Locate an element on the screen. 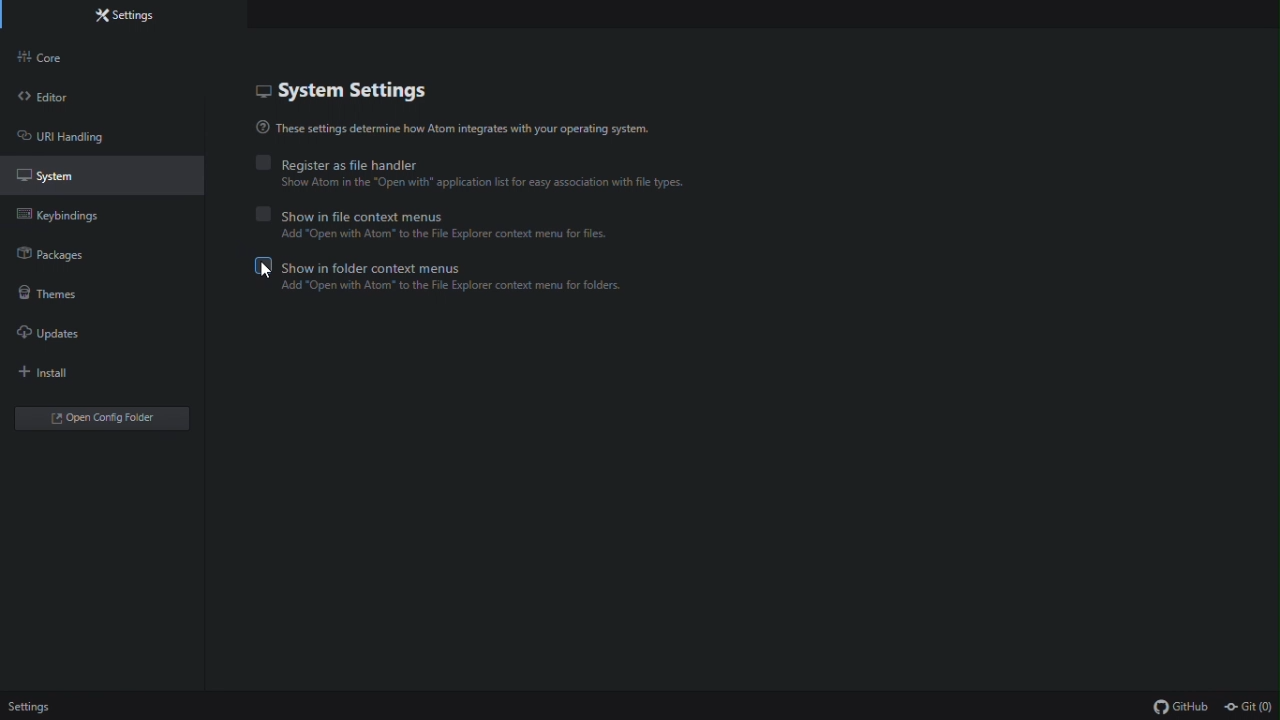 The image size is (1280, 720). ‘Add "Open with Atom” to the File Explorer context menu for folders. is located at coordinates (455, 288).